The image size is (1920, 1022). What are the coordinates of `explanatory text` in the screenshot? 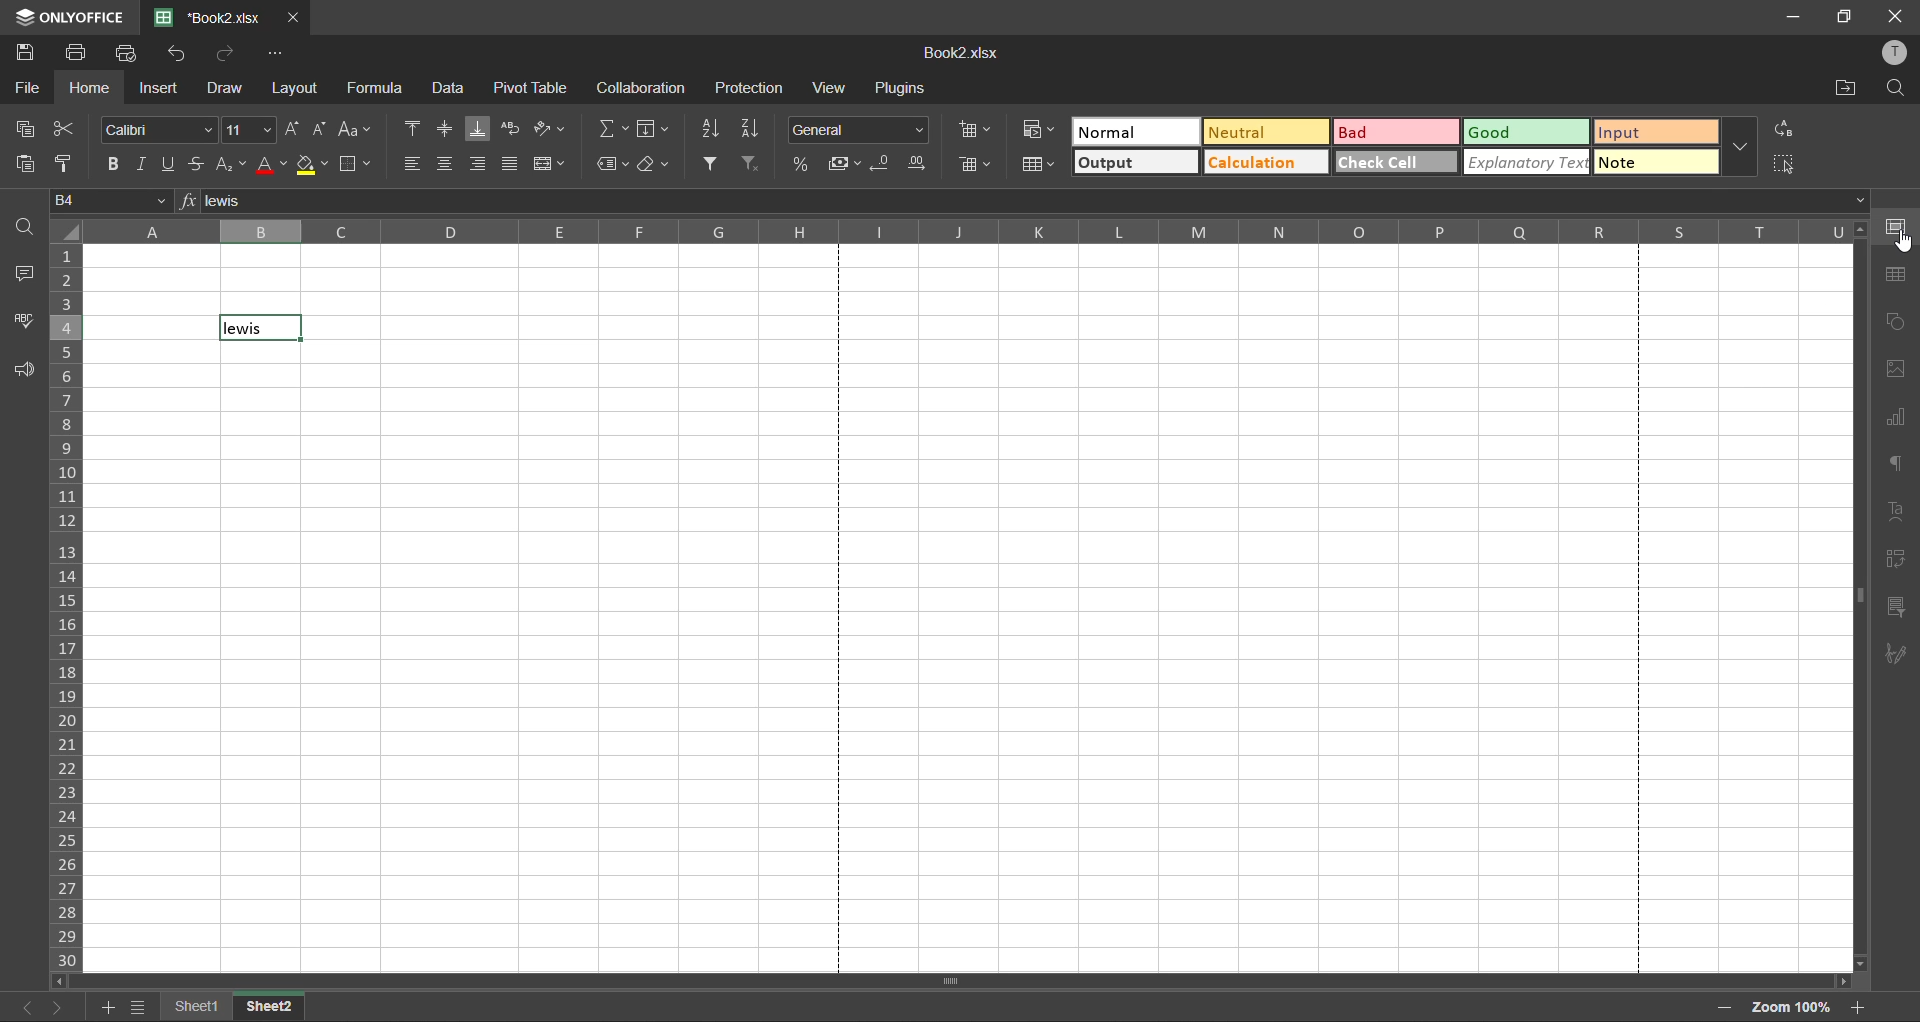 It's located at (1525, 162).